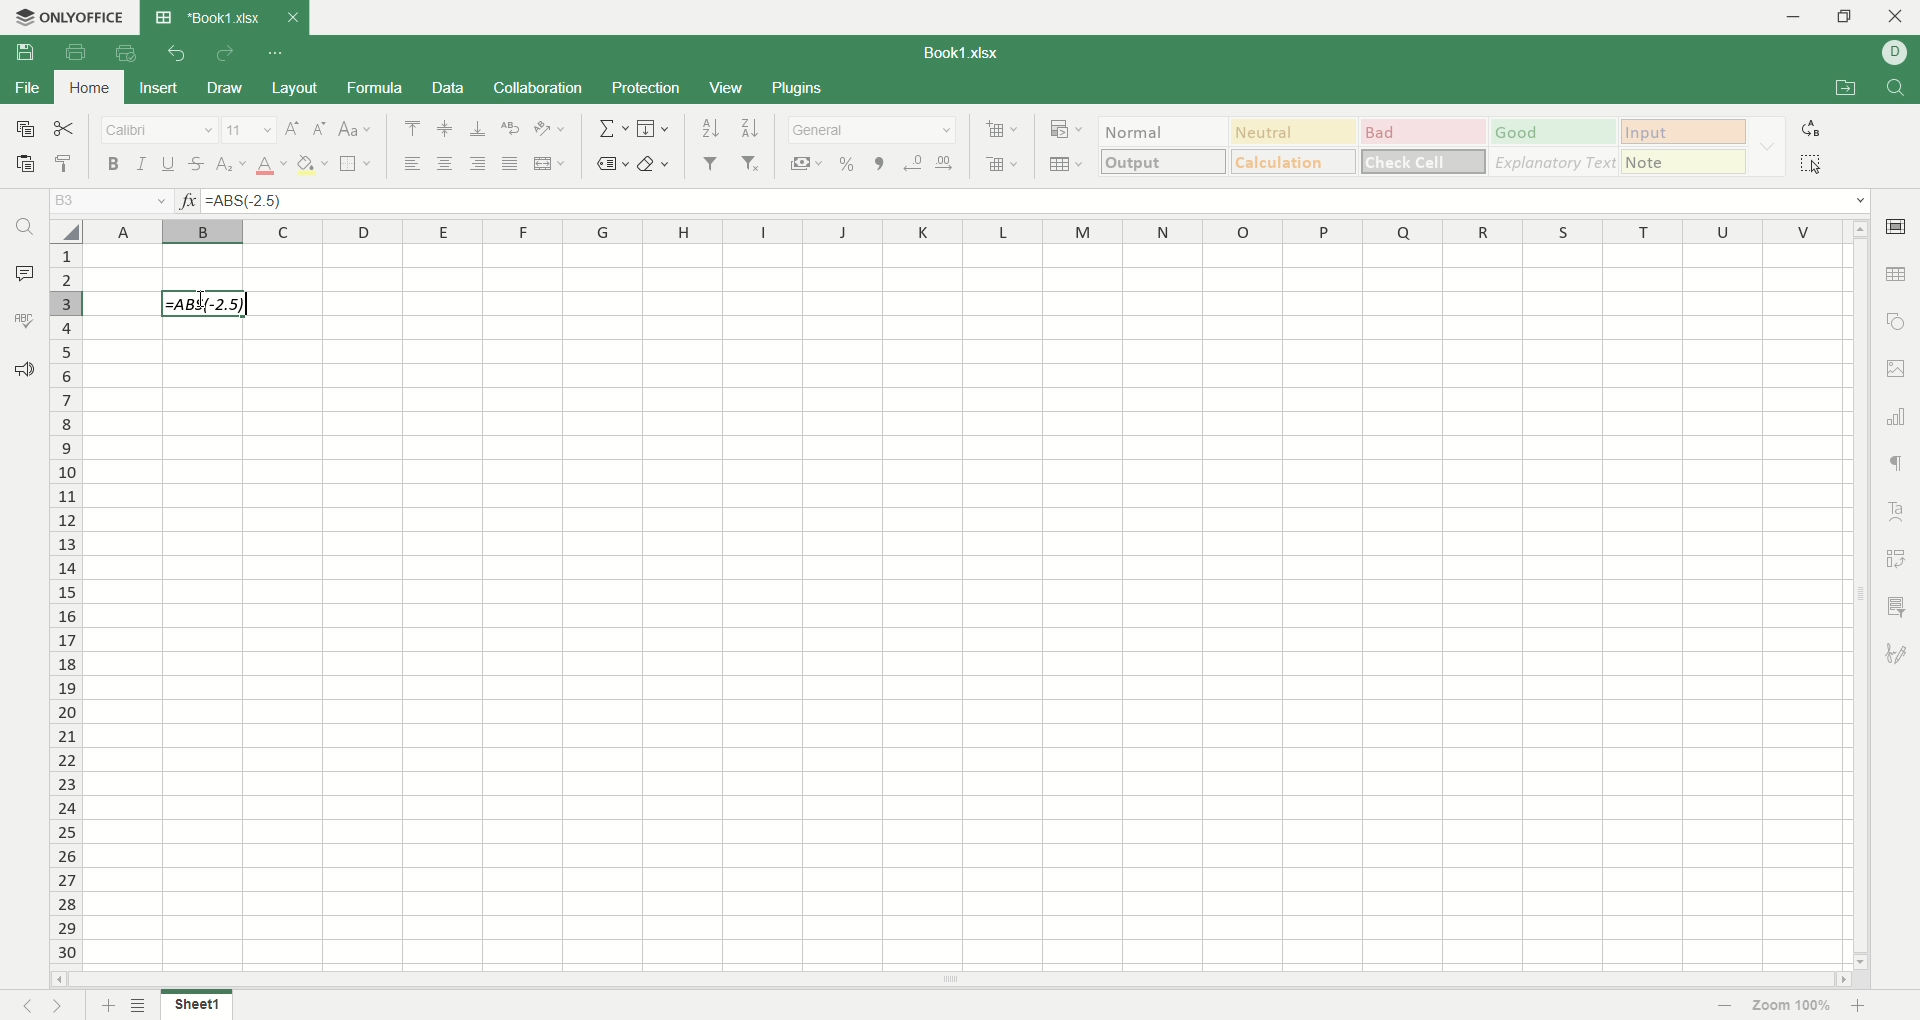 Image resolution: width=1920 pixels, height=1020 pixels. What do you see at coordinates (1163, 131) in the screenshot?
I see `normal` at bounding box center [1163, 131].